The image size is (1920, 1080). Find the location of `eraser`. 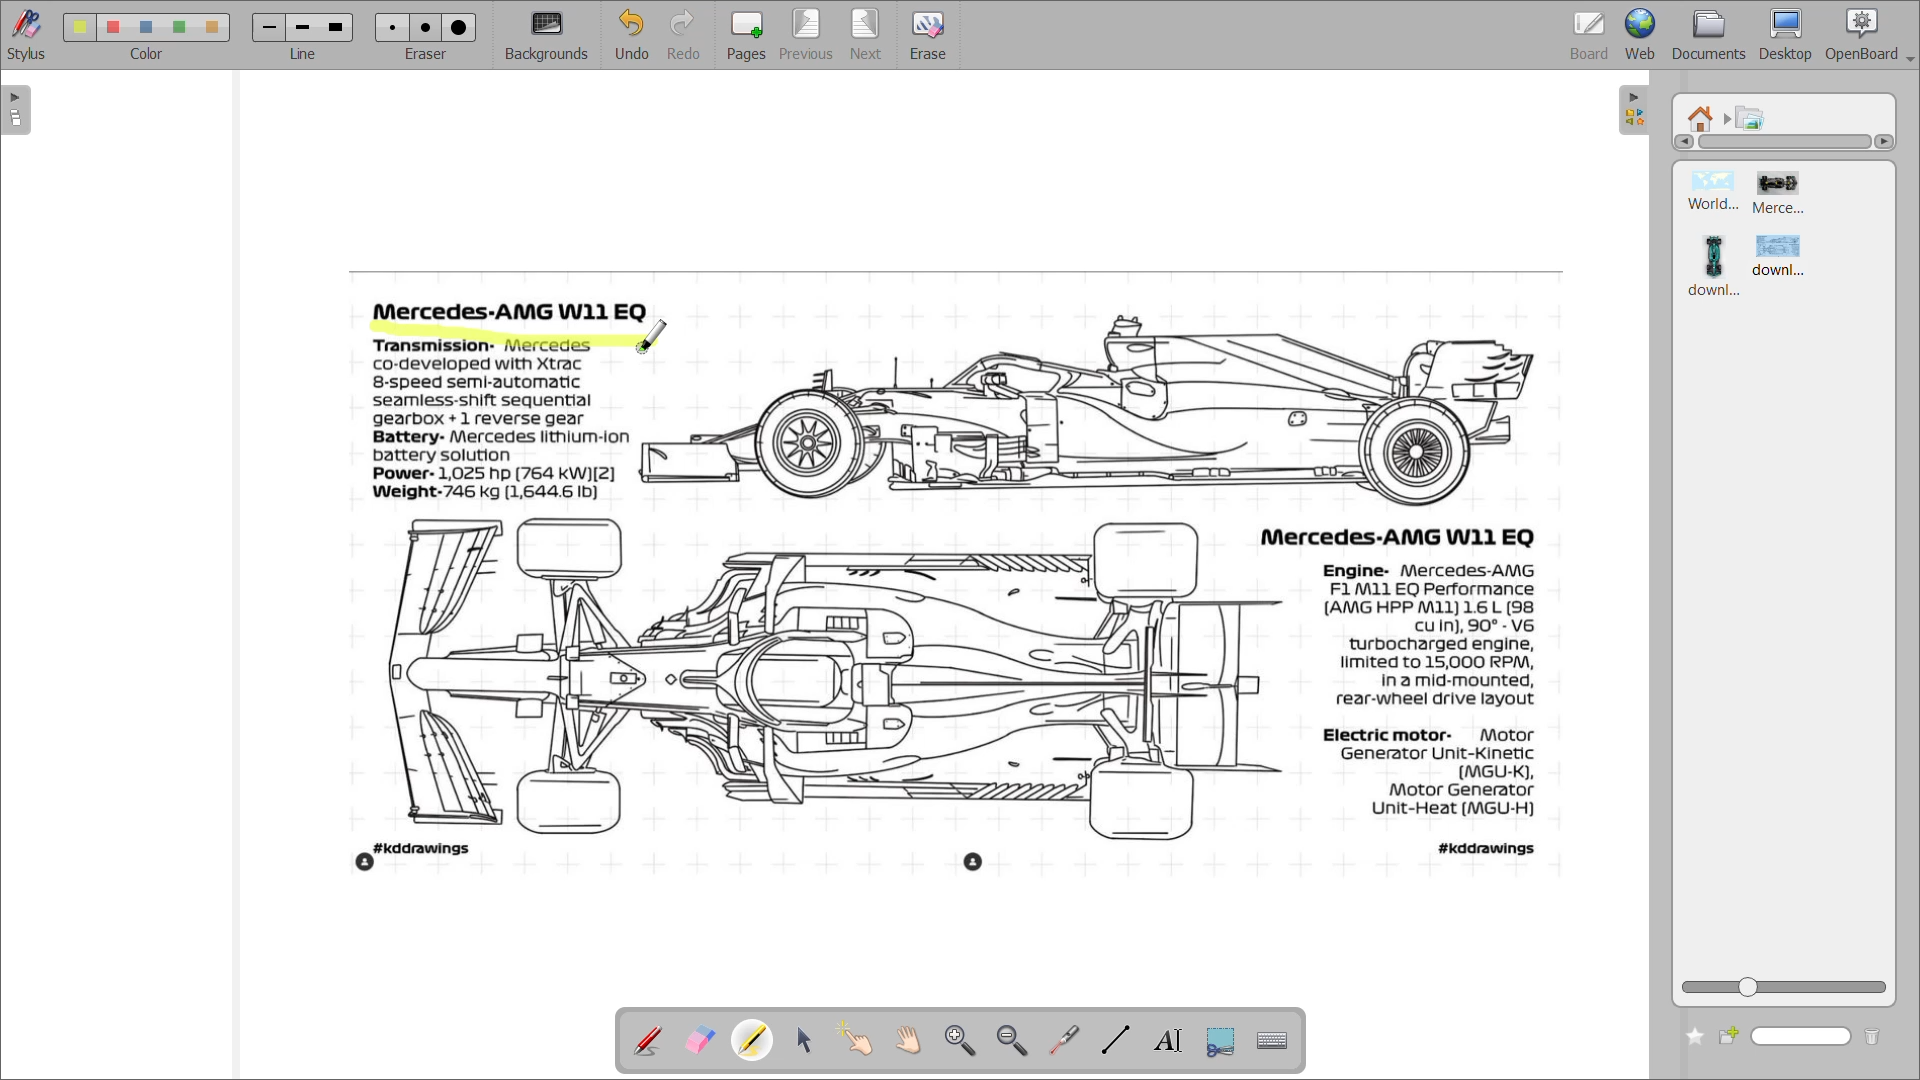

eraser is located at coordinates (427, 56).